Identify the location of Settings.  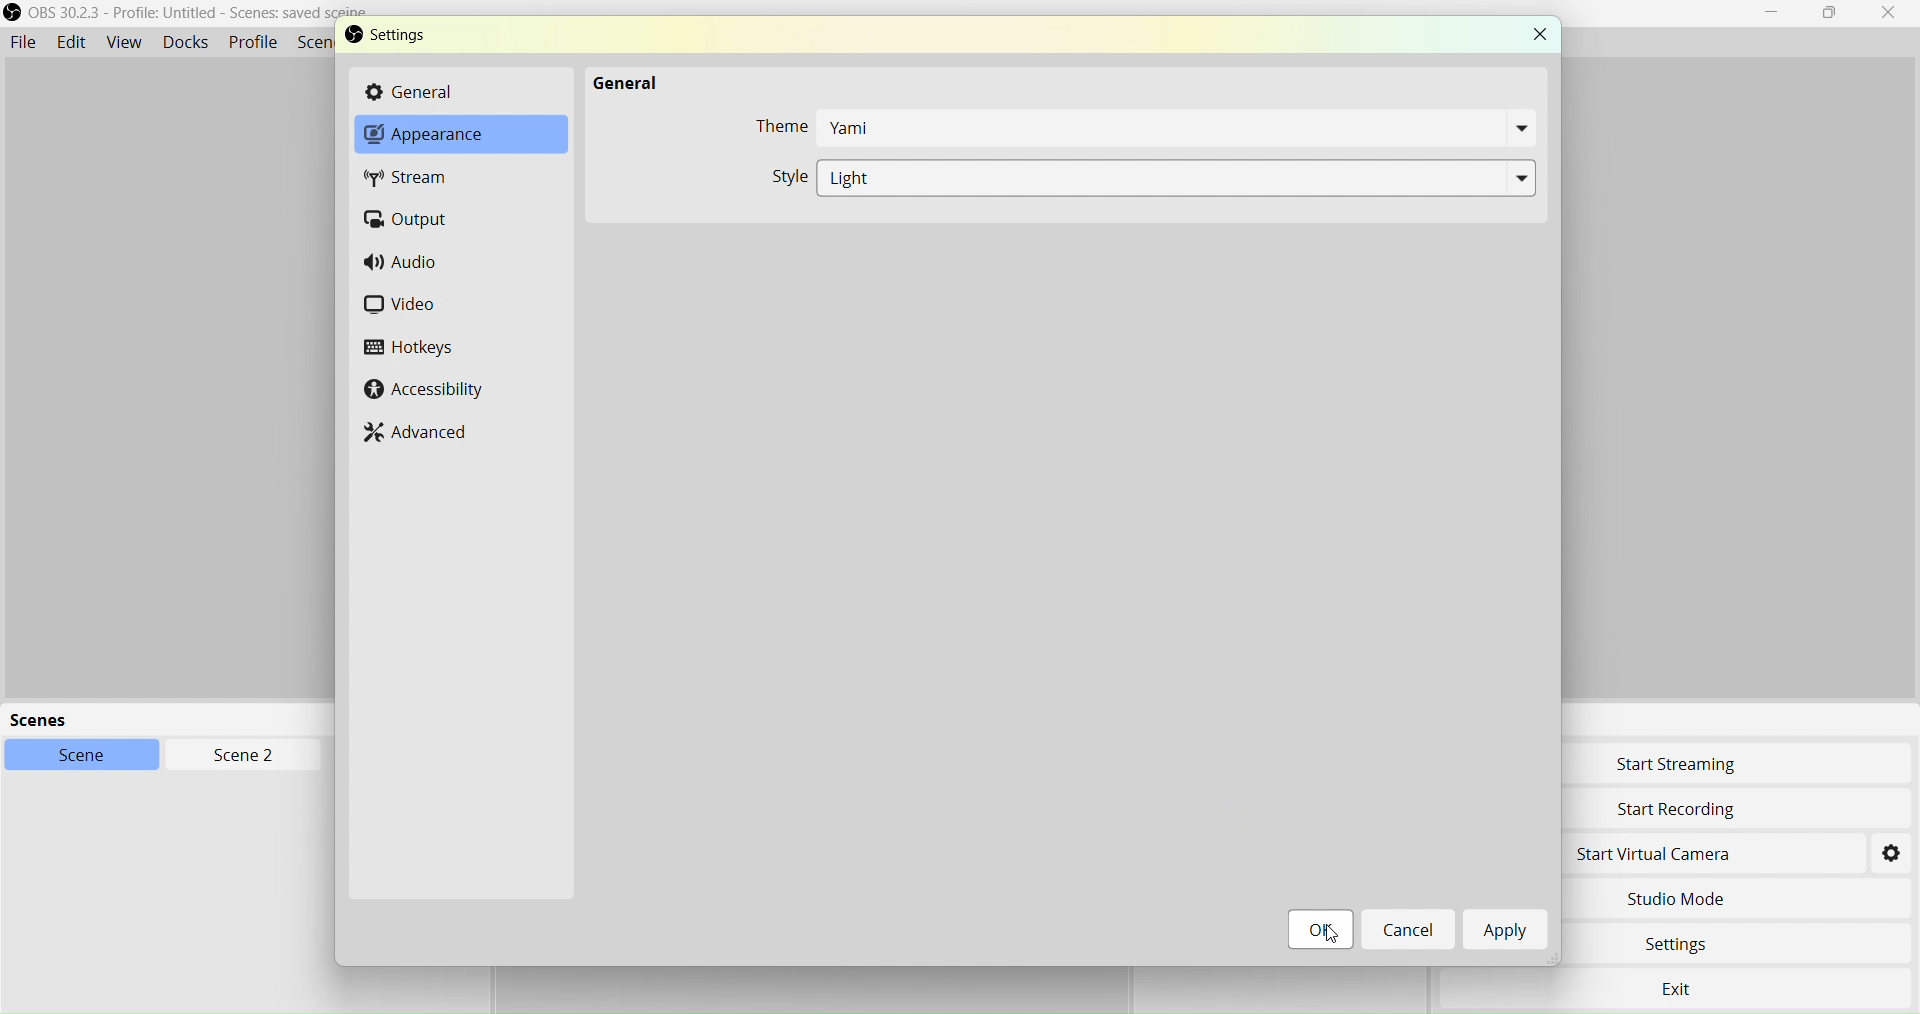
(1893, 854).